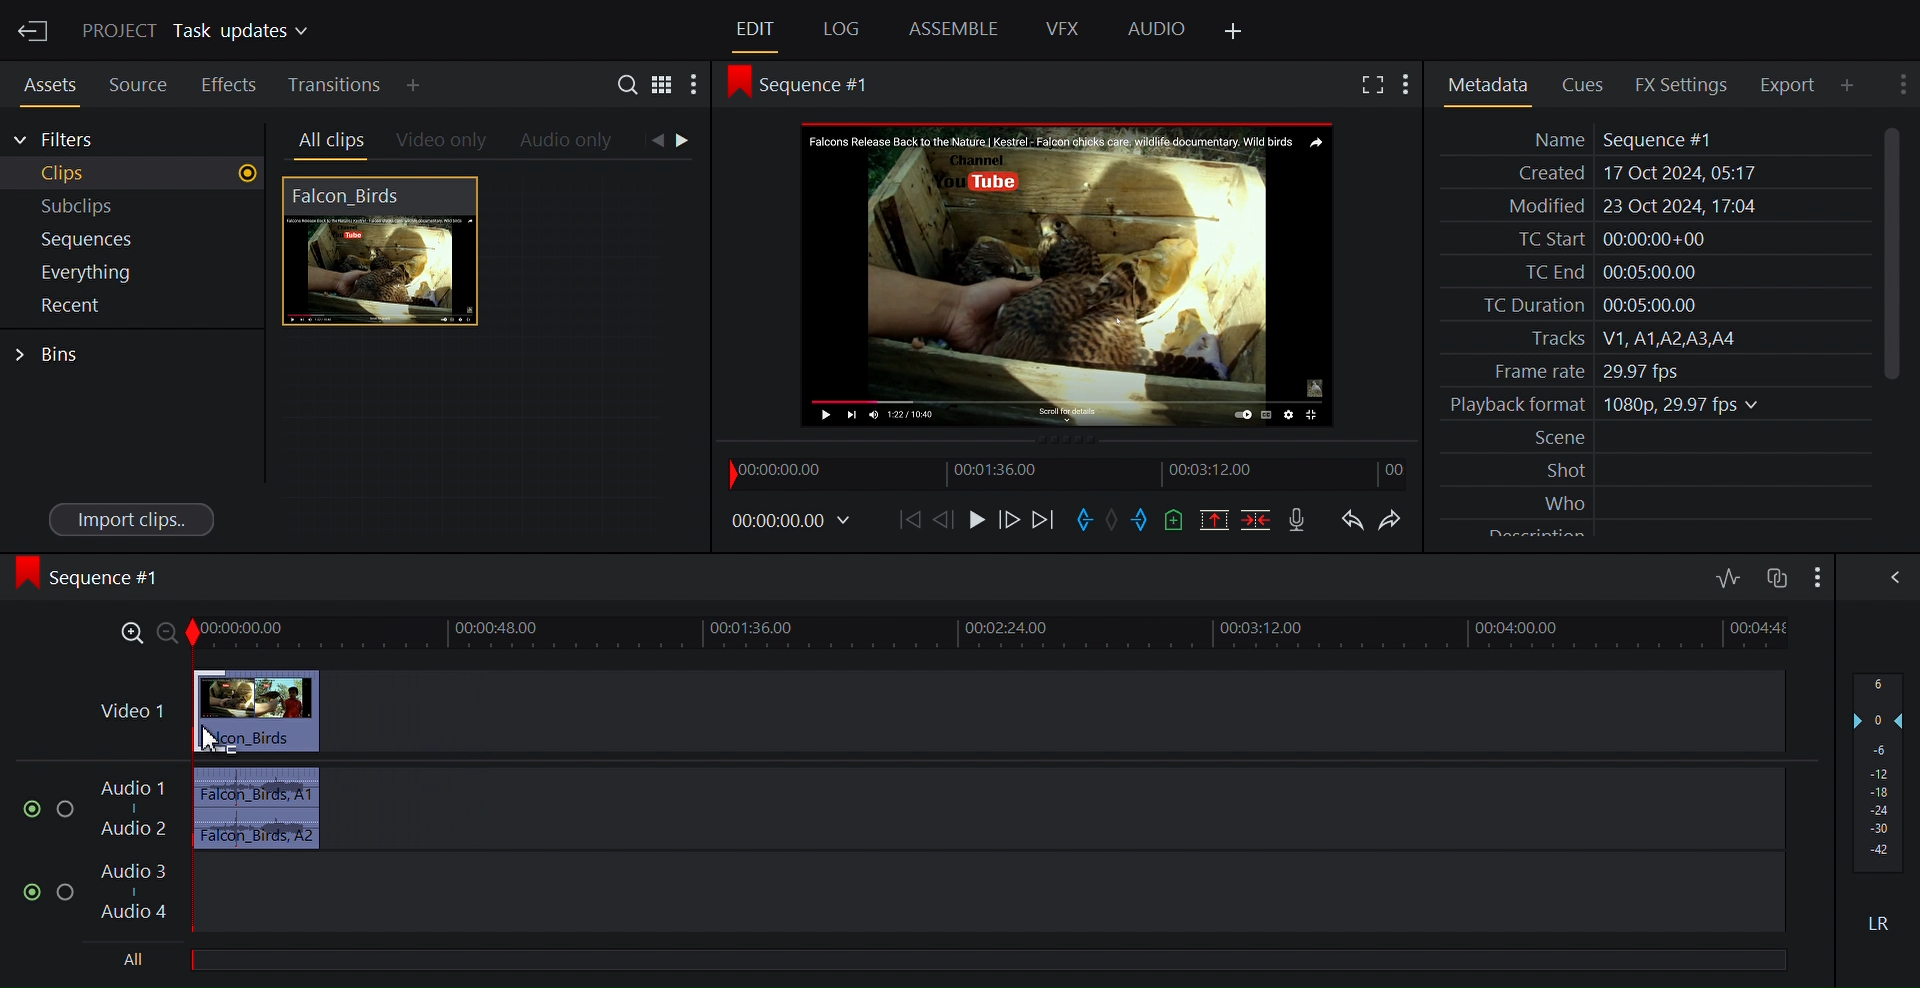 The image size is (1920, 988). I want to click on Add Panle, so click(1853, 85).